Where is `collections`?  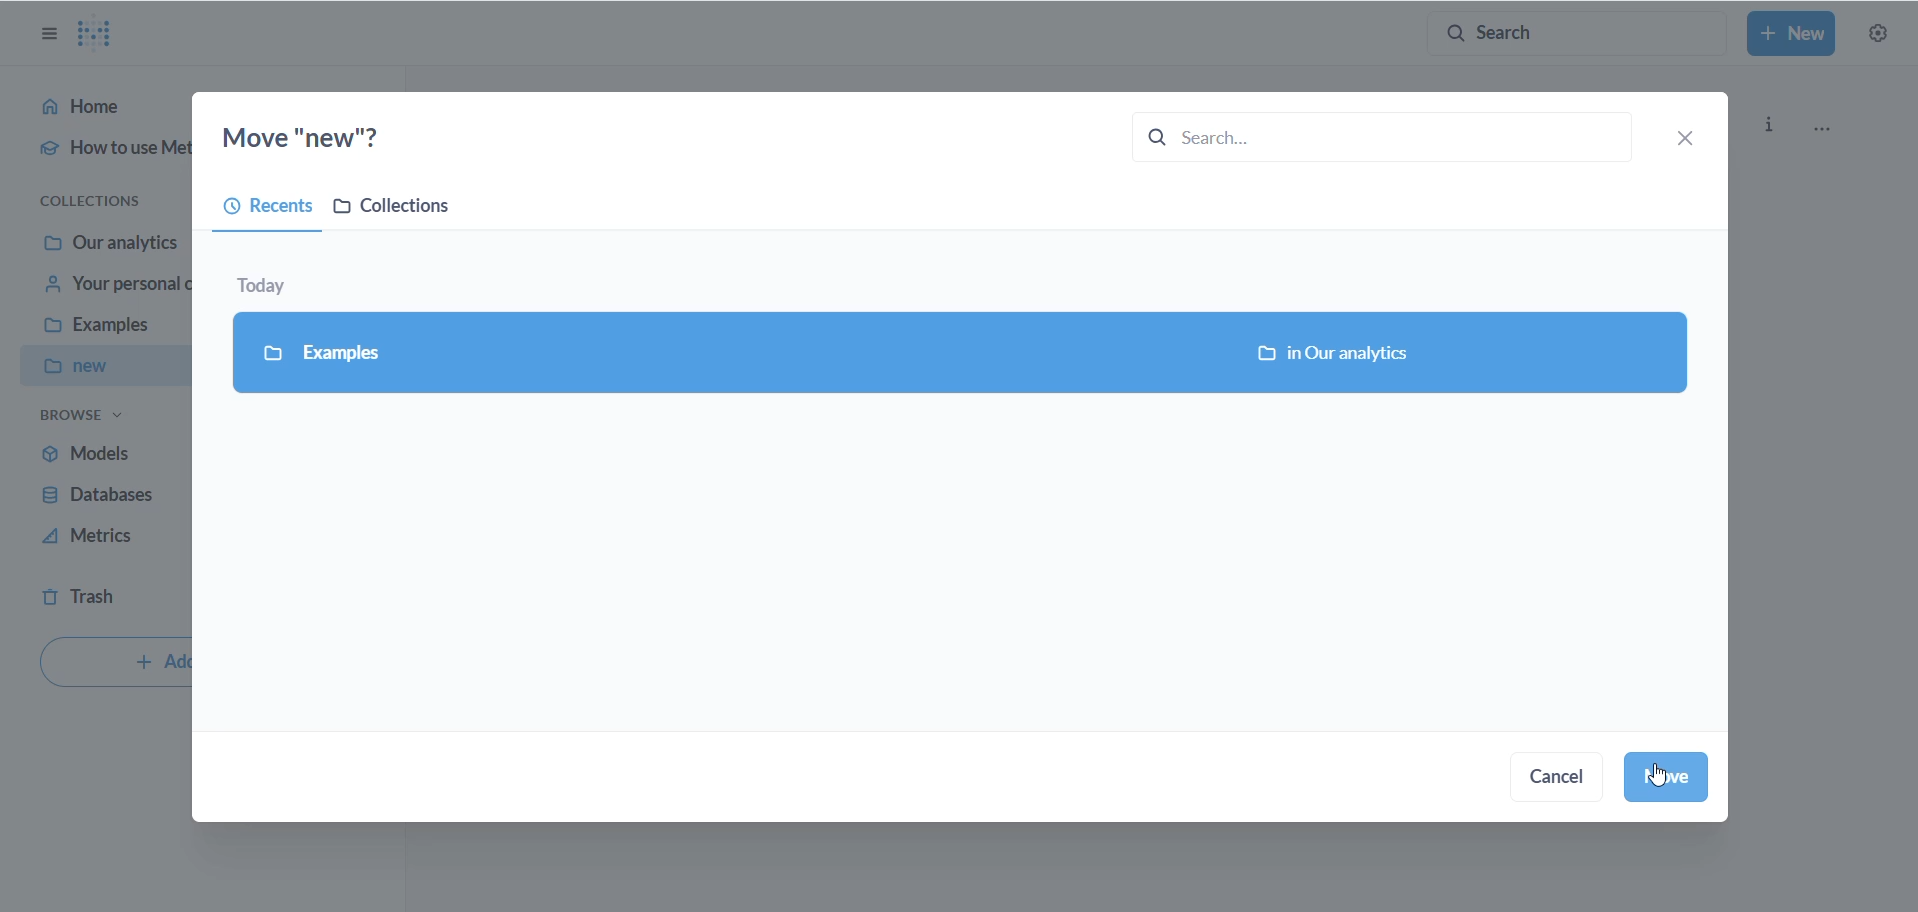 collections is located at coordinates (101, 199).